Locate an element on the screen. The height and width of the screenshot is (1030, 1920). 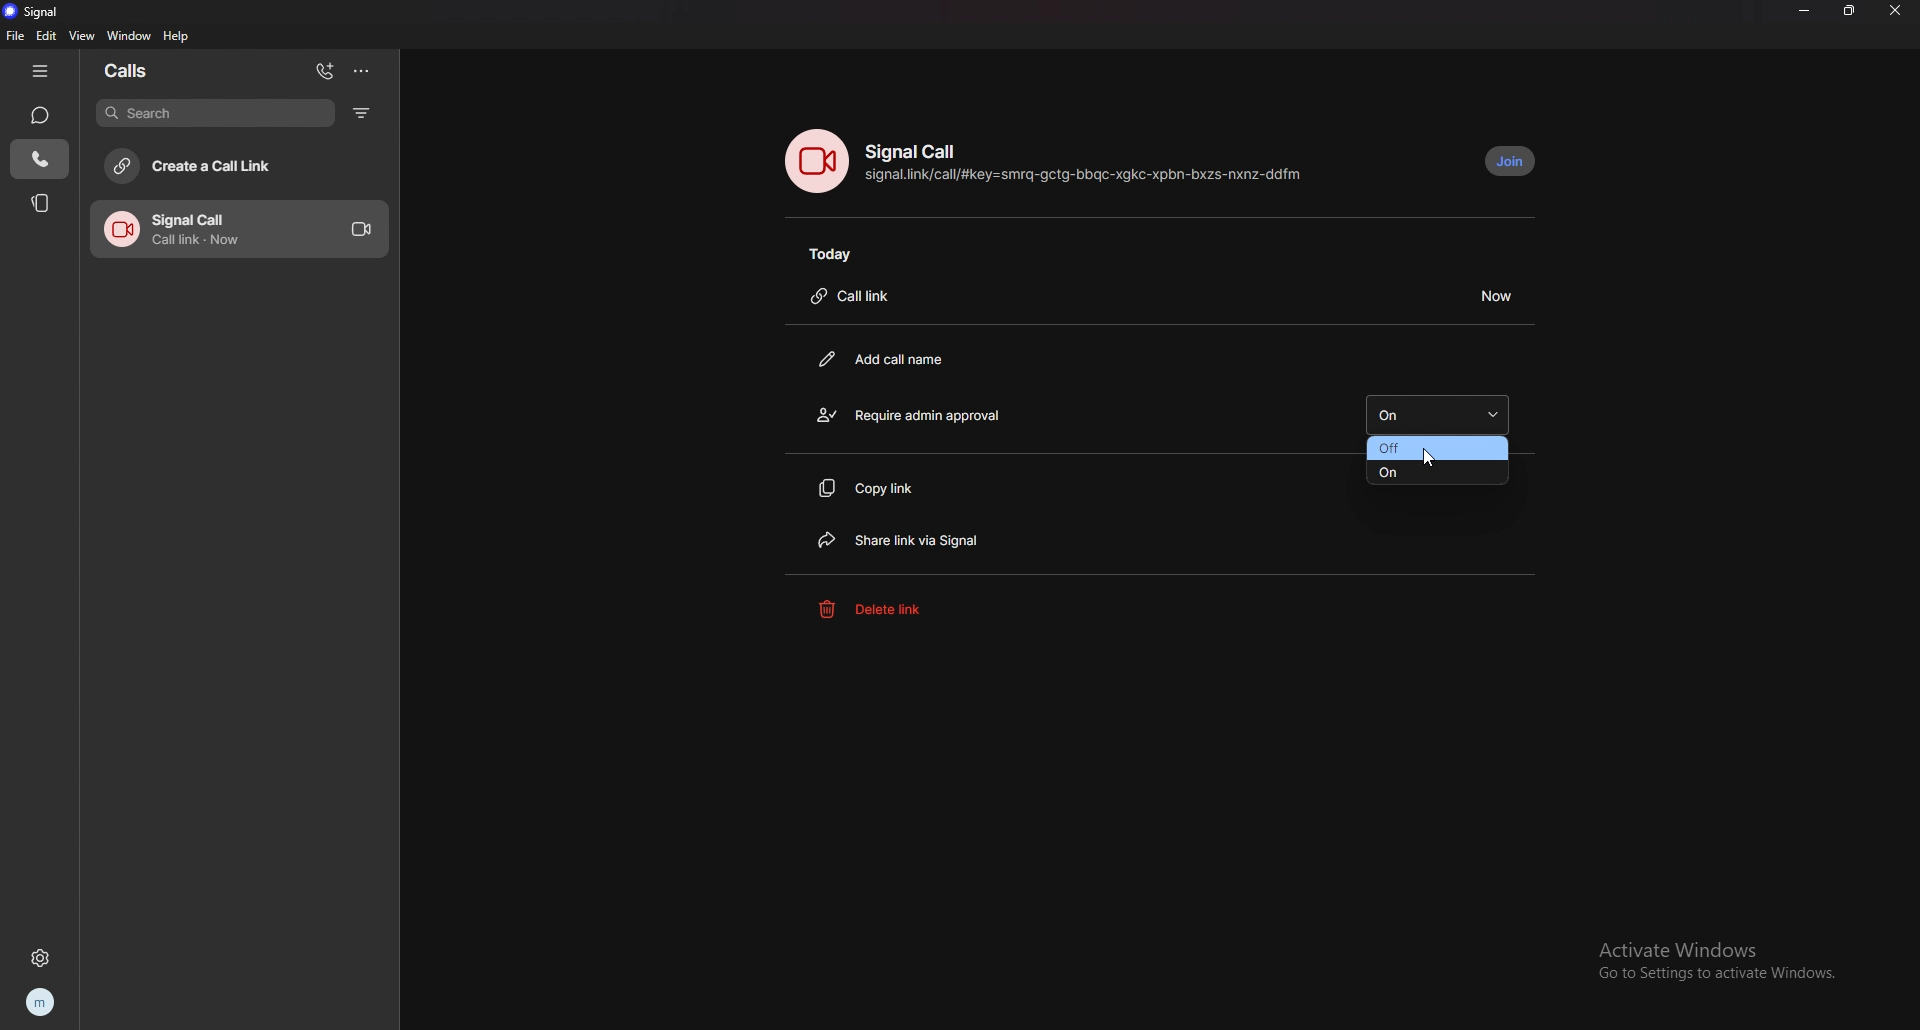
window is located at coordinates (130, 36).